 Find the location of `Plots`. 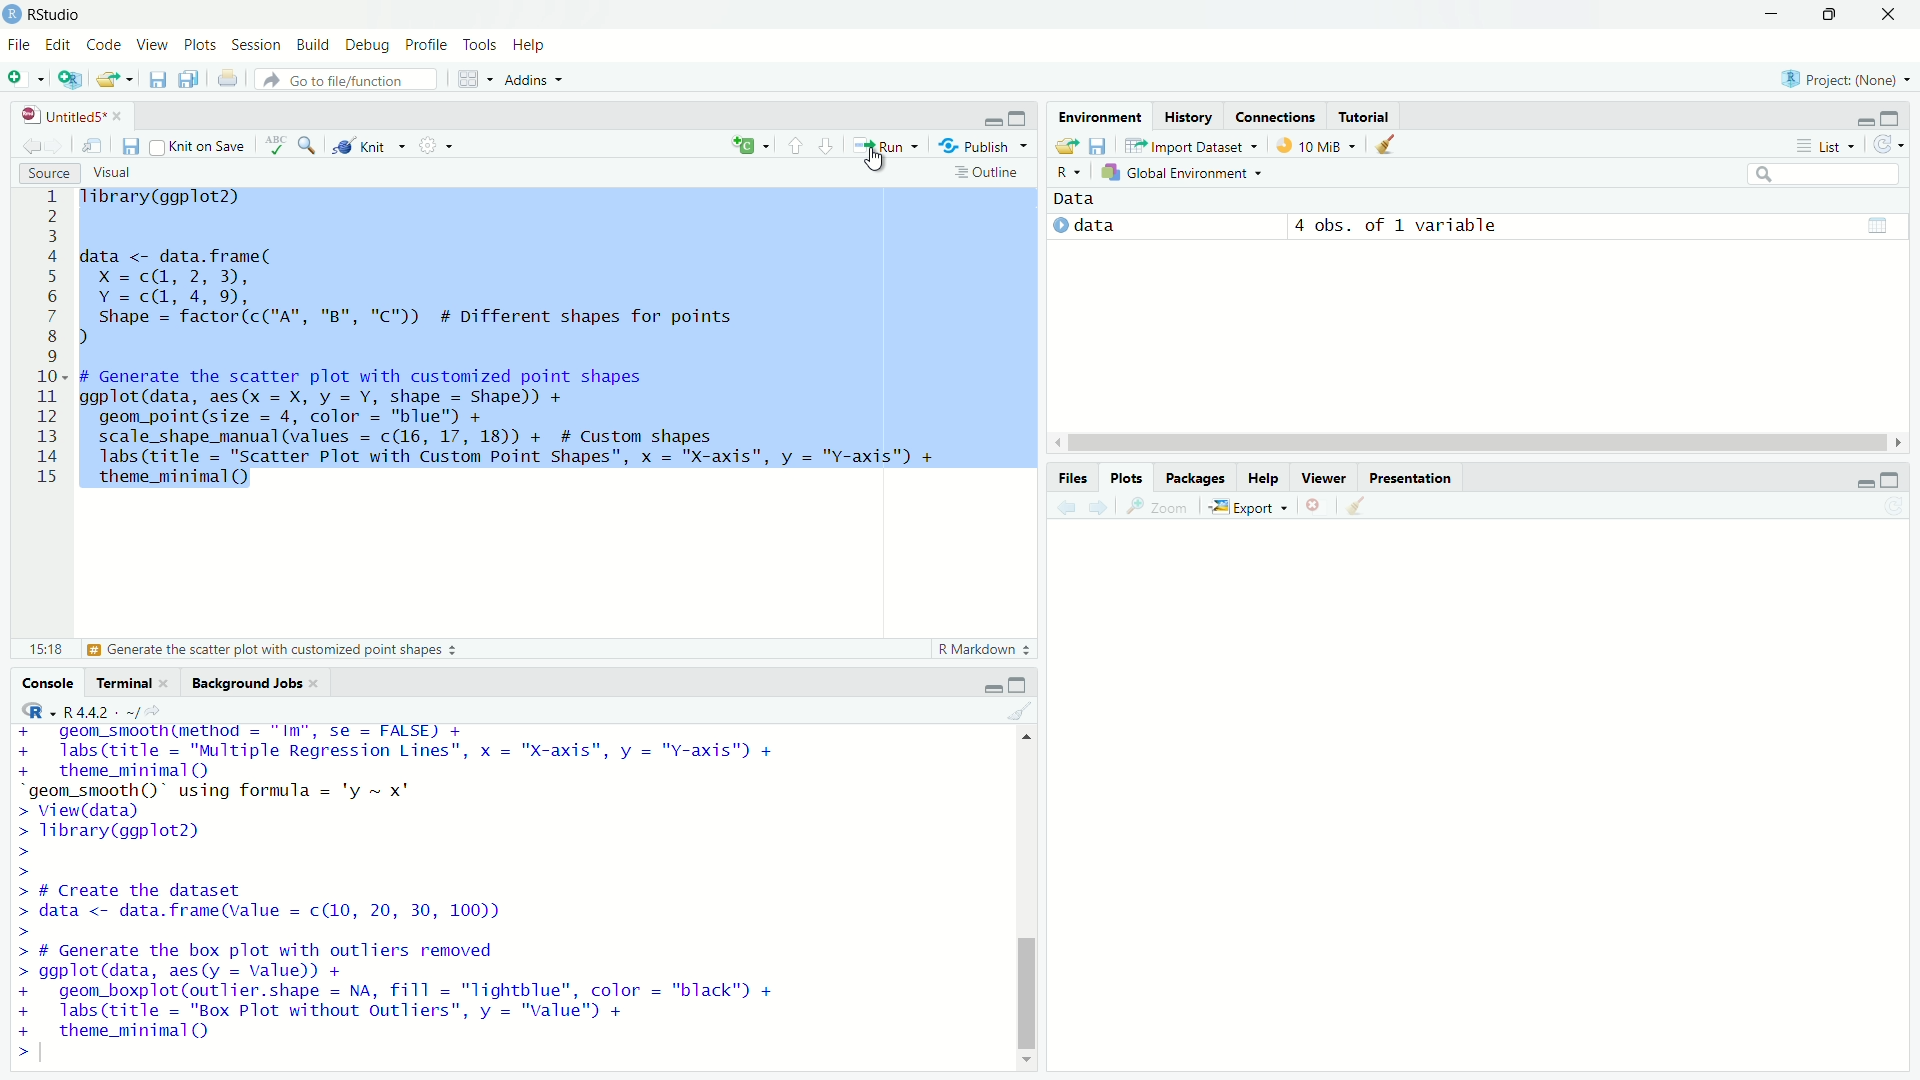

Plots is located at coordinates (200, 44).